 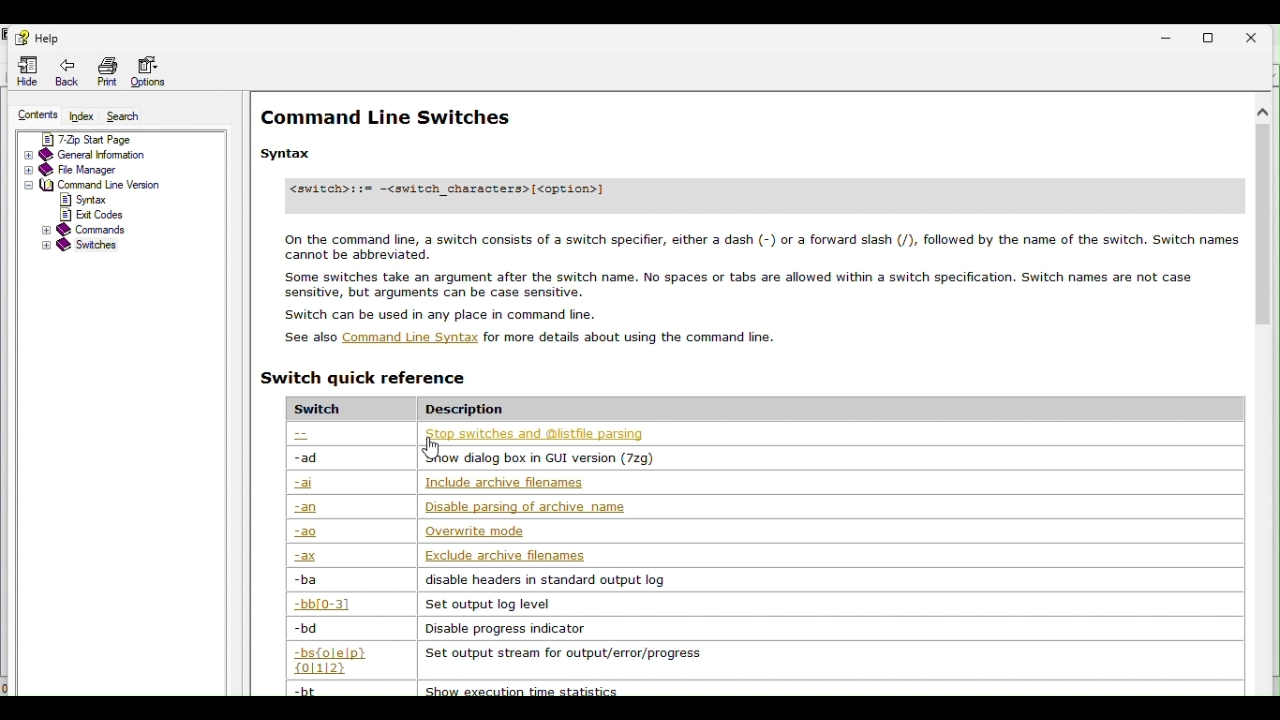 What do you see at coordinates (543, 435) in the screenshot?
I see `| 2500 SWITCNES ana (ANSTINE Parsing` at bounding box center [543, 435].